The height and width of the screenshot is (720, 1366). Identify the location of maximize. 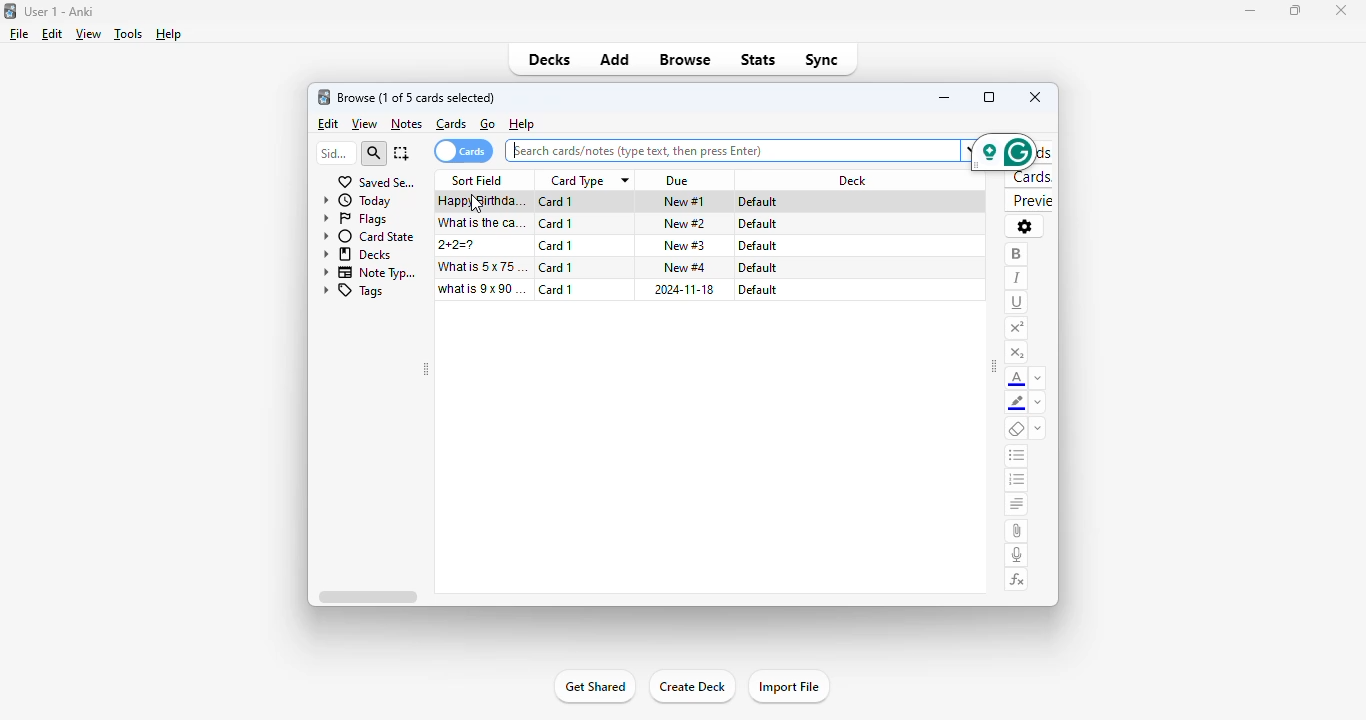
(989, 96).